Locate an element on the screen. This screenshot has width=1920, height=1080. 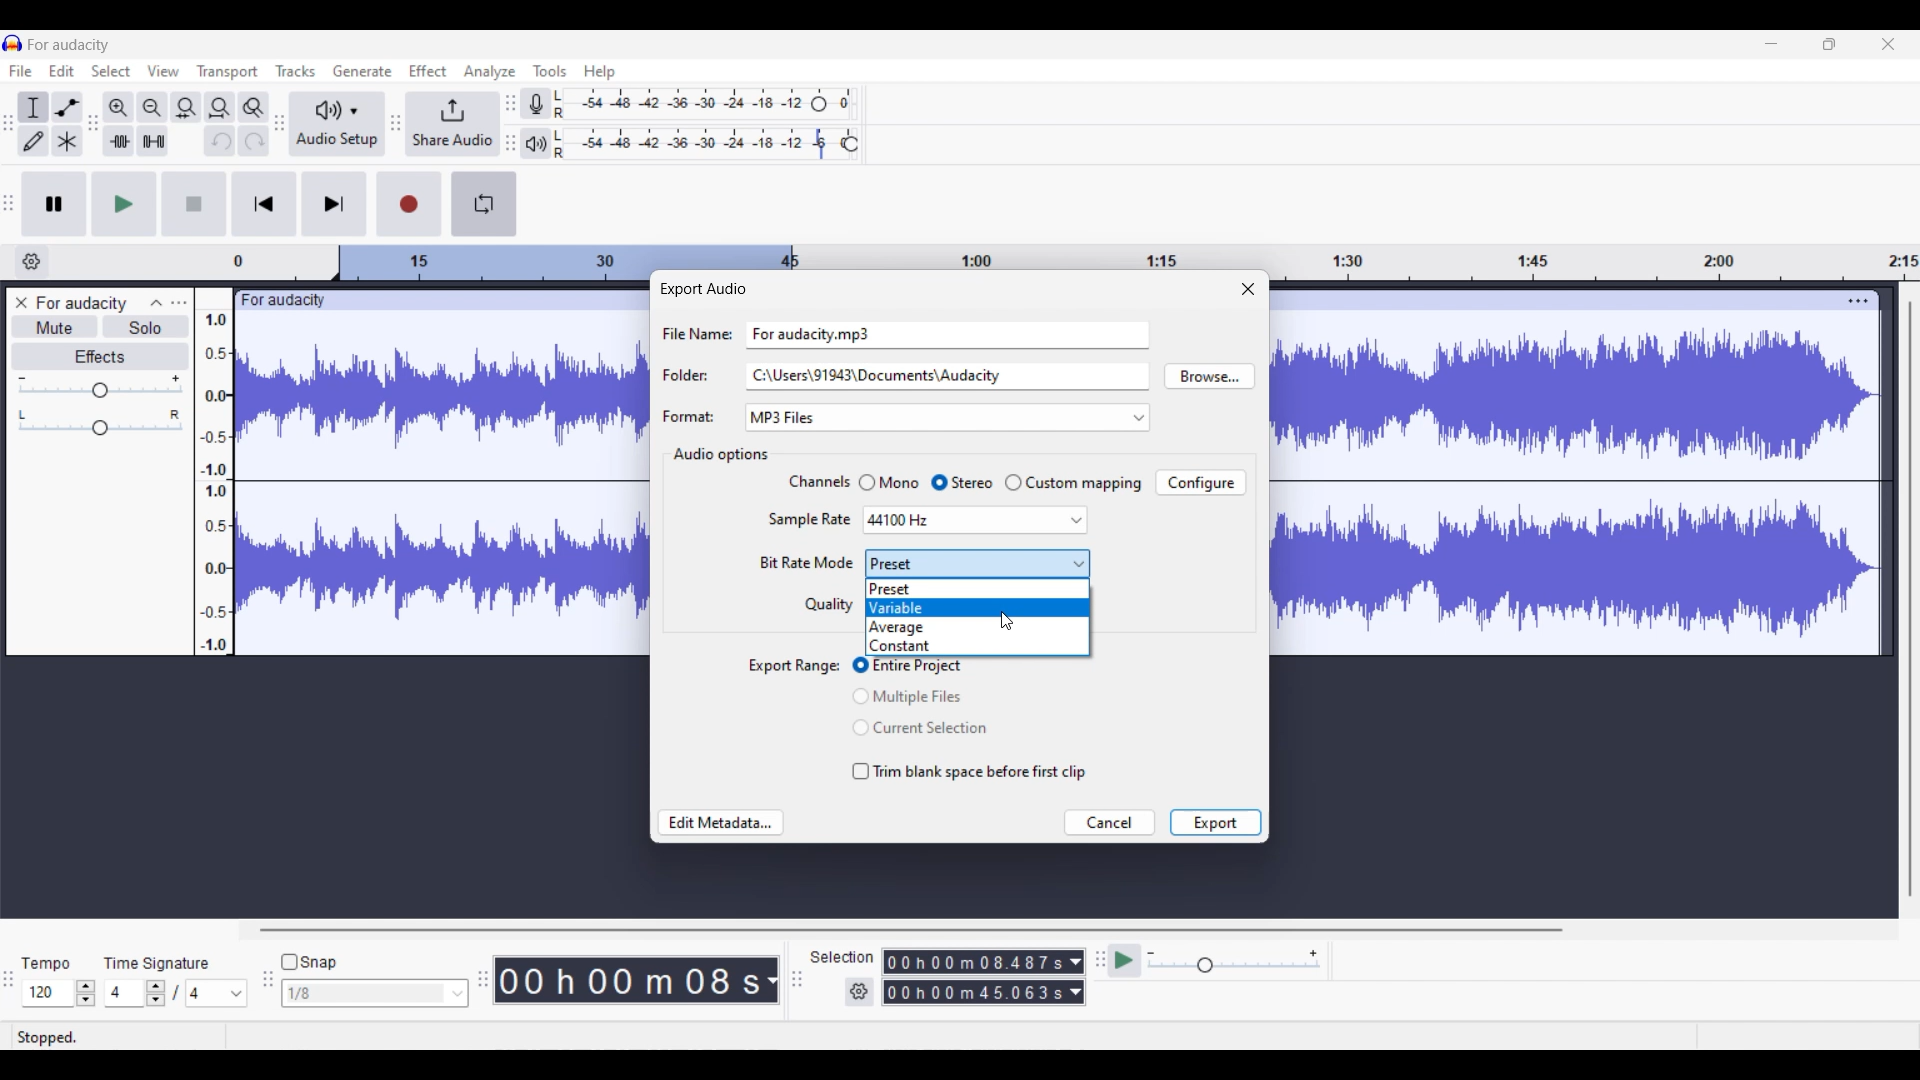
Vertical slide bar is located at coordinates (1911, 599).